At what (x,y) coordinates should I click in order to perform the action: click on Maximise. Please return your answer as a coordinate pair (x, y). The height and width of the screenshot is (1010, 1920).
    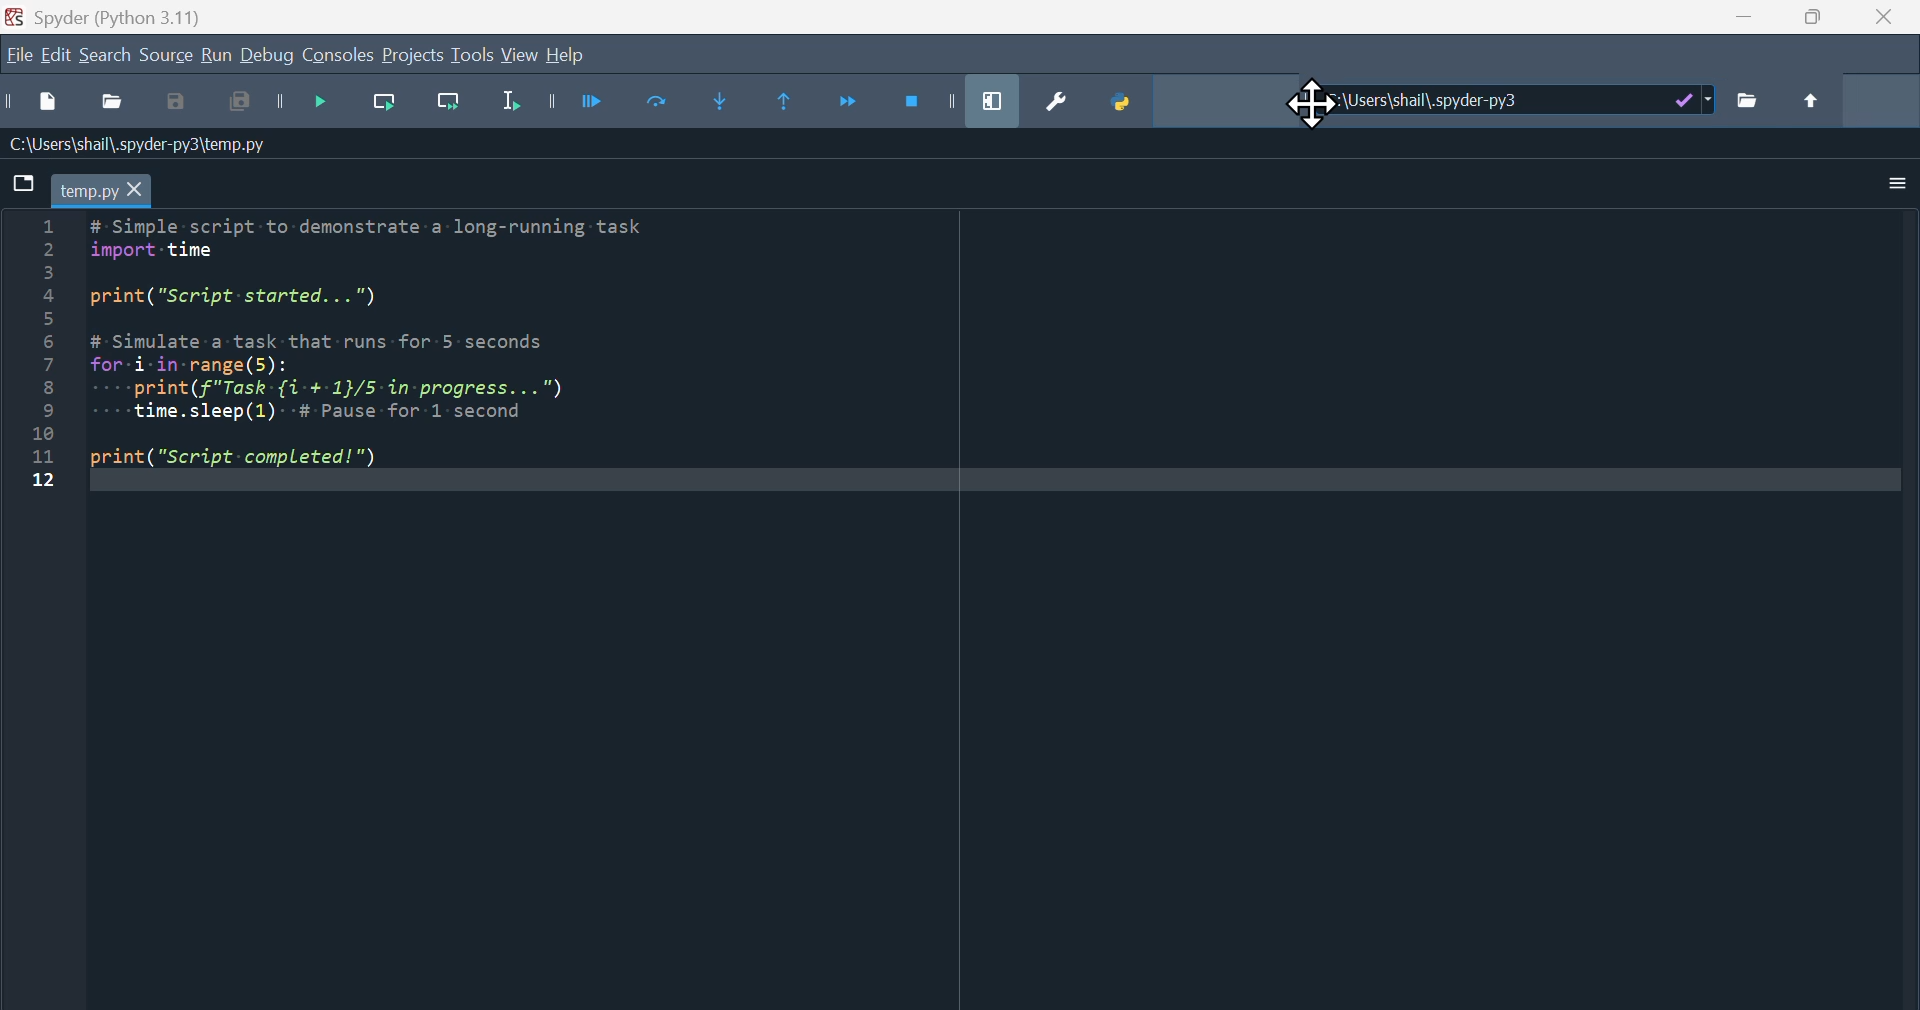
    Looking at the image, I should click on (1816, 23).